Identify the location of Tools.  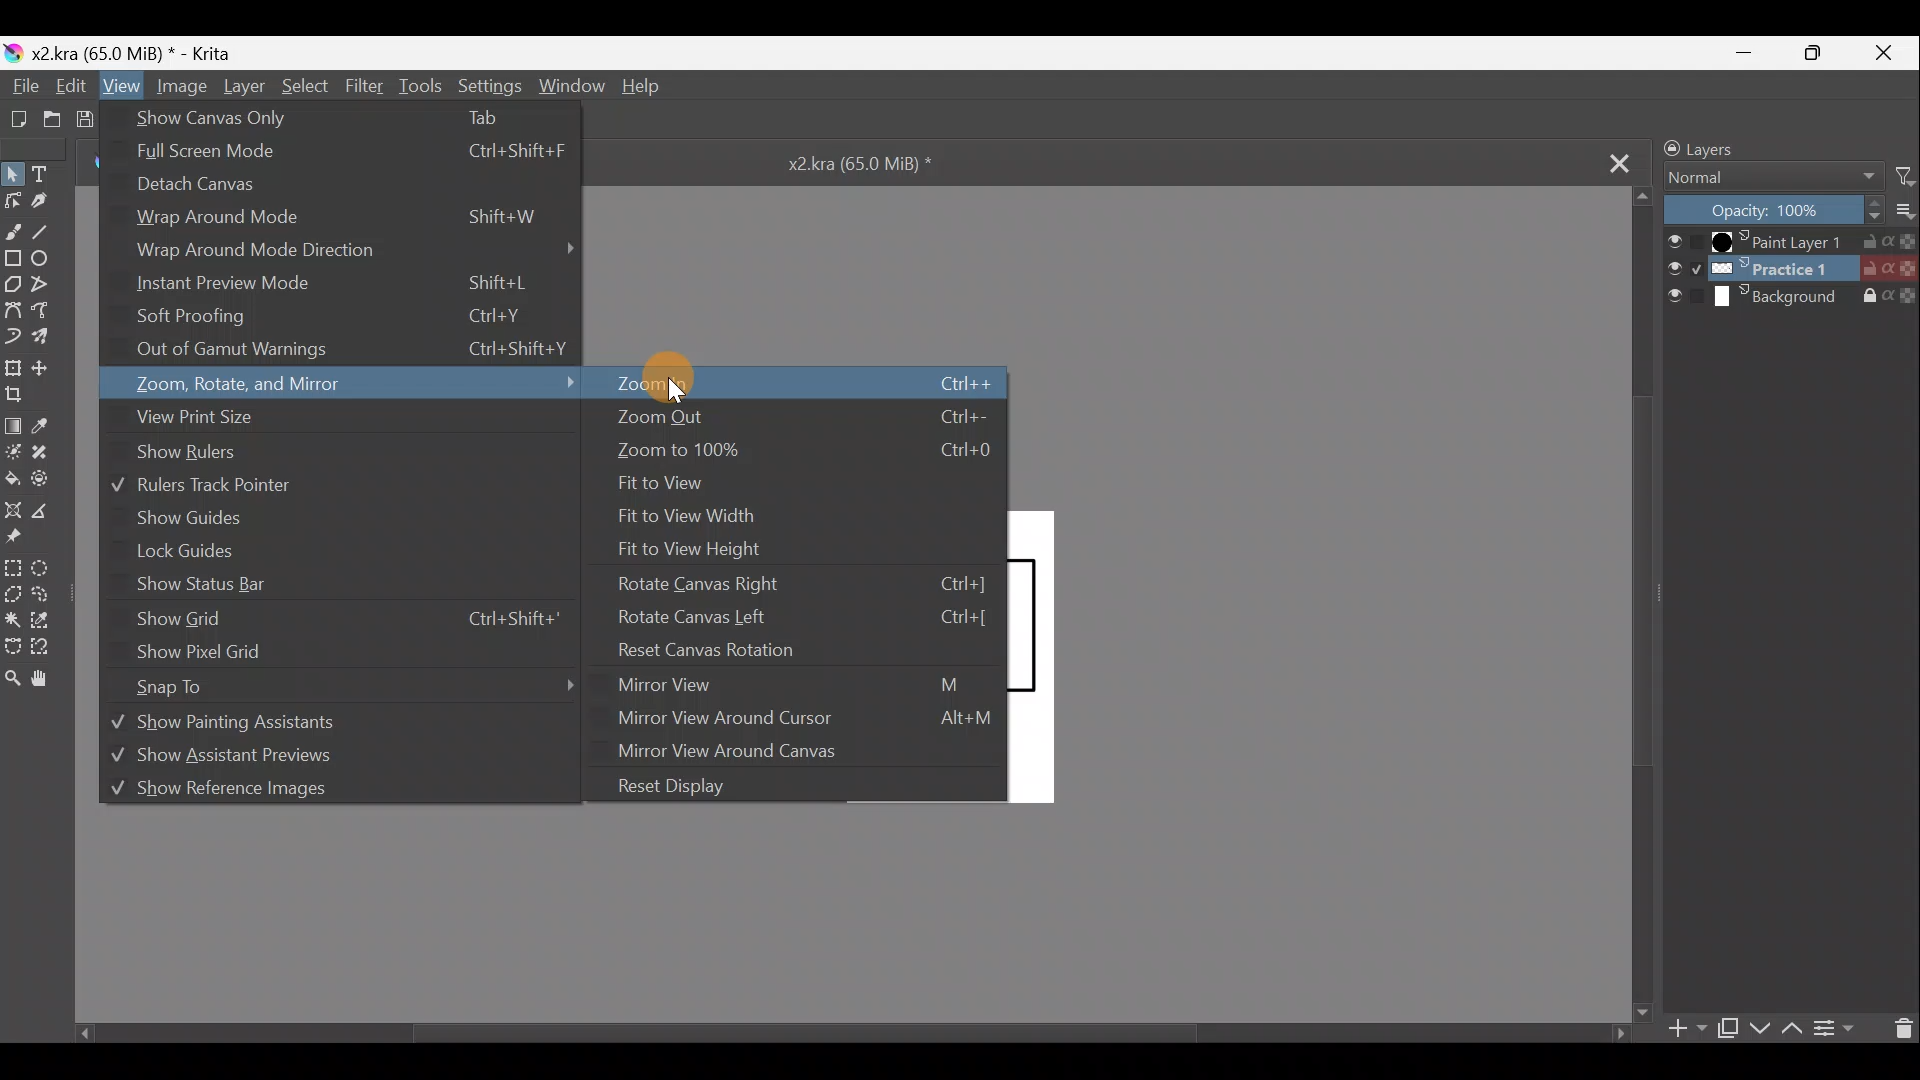
(422, 87).